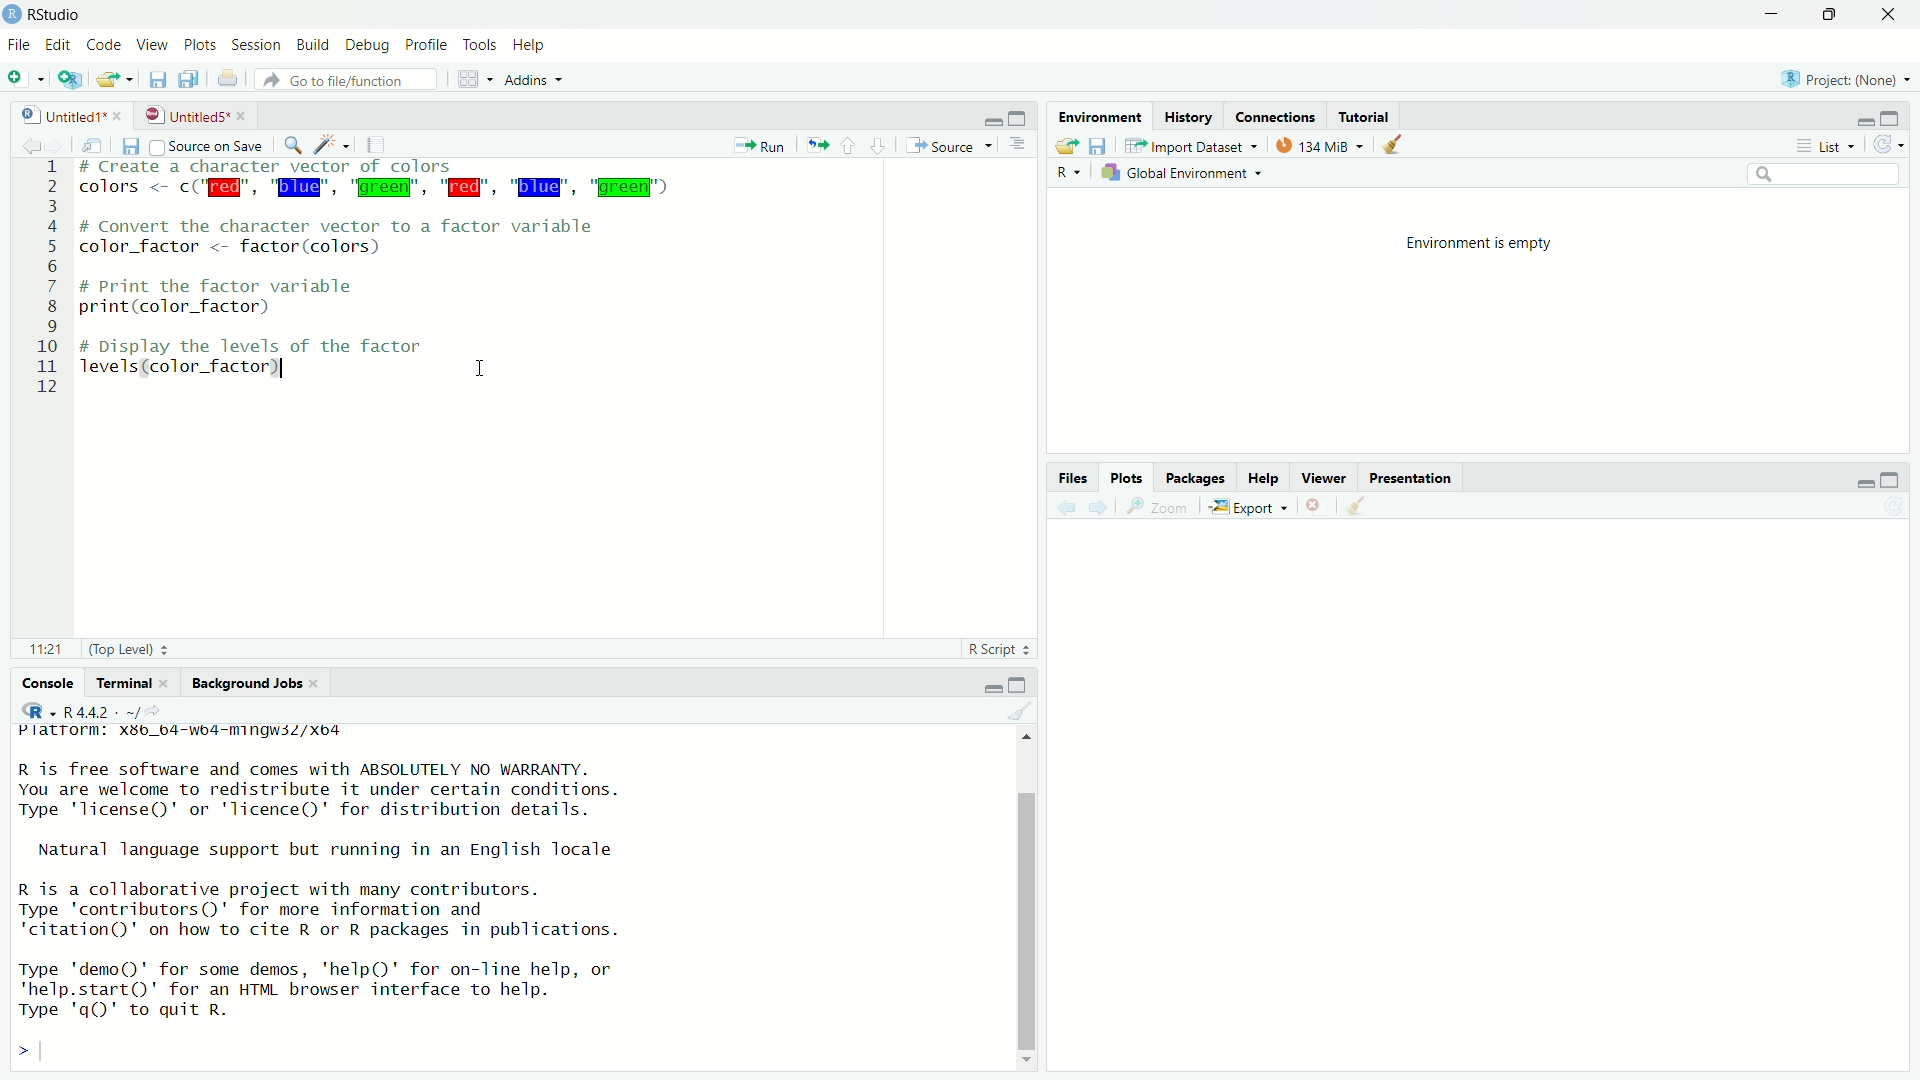 The width and height of the screenshot is (1920, 1080). I want to click on Natural language support but running in an English locale, so click(338, 849).